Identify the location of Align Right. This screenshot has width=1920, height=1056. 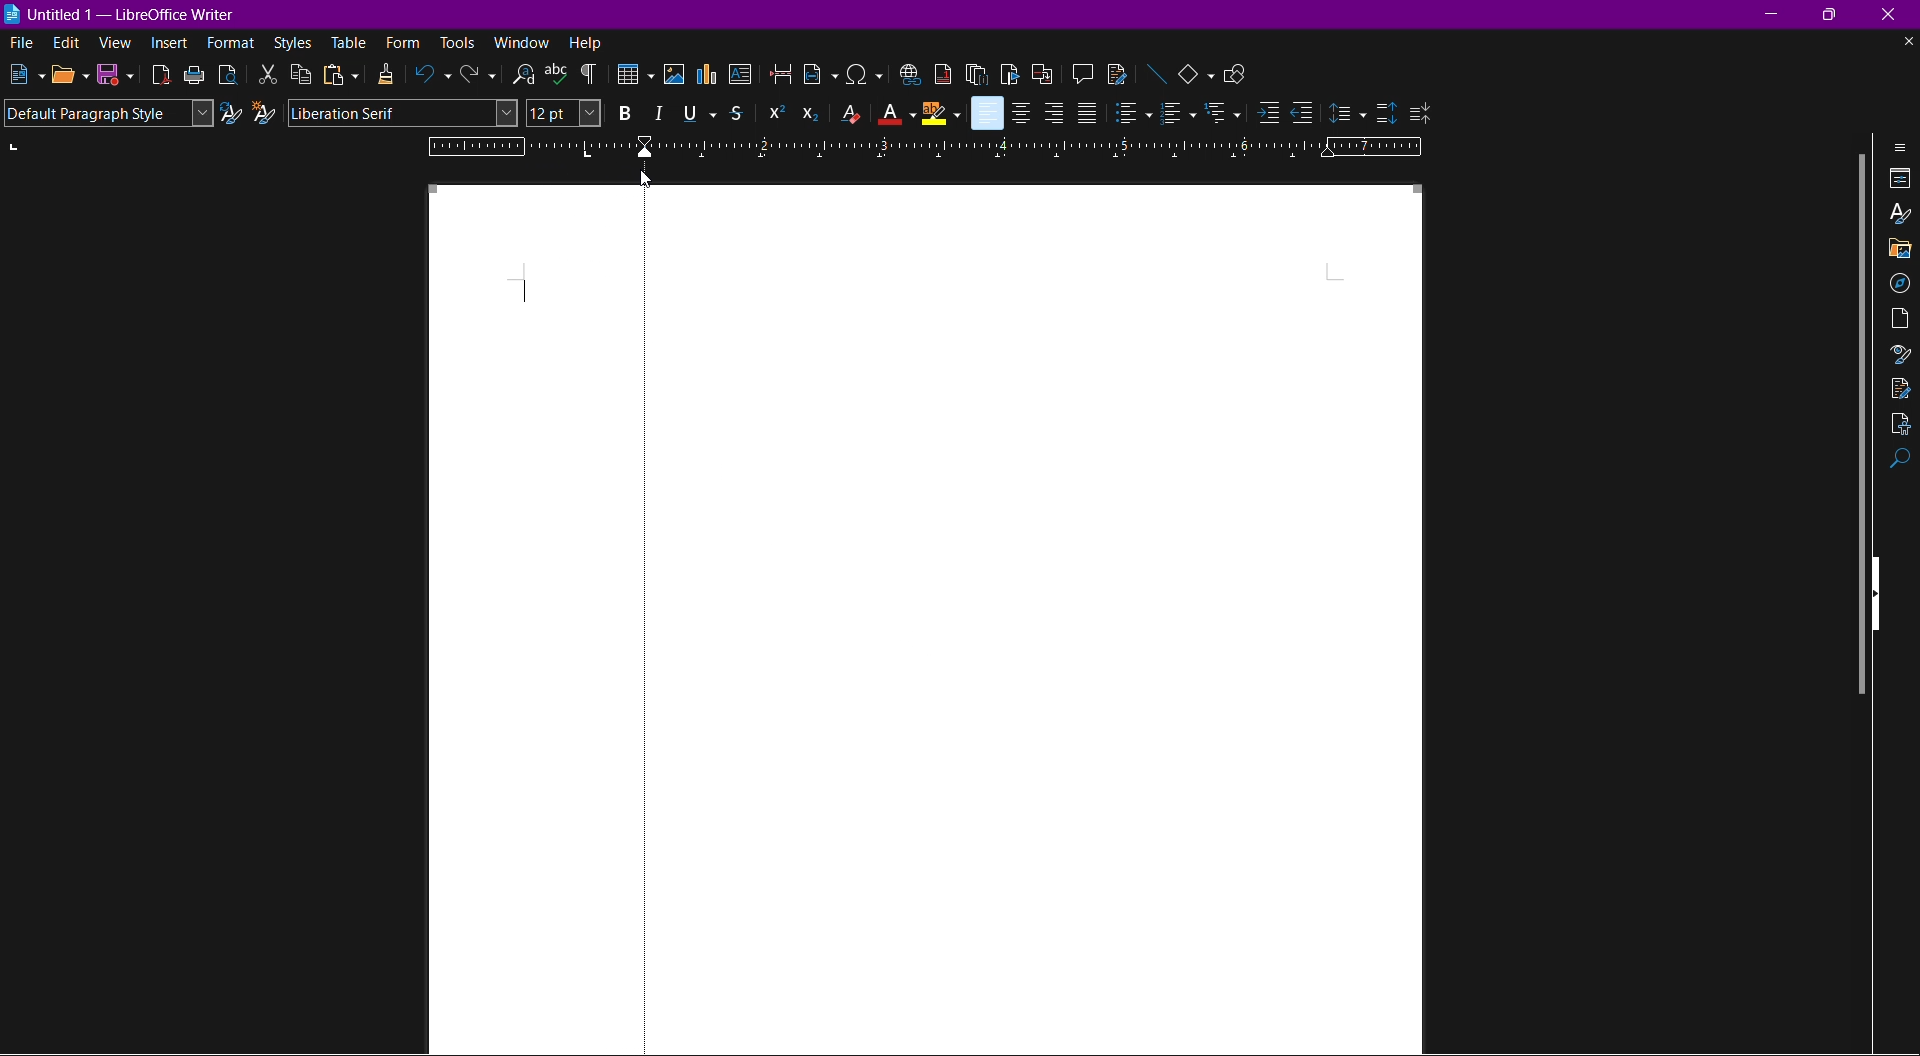
(1054, 112).